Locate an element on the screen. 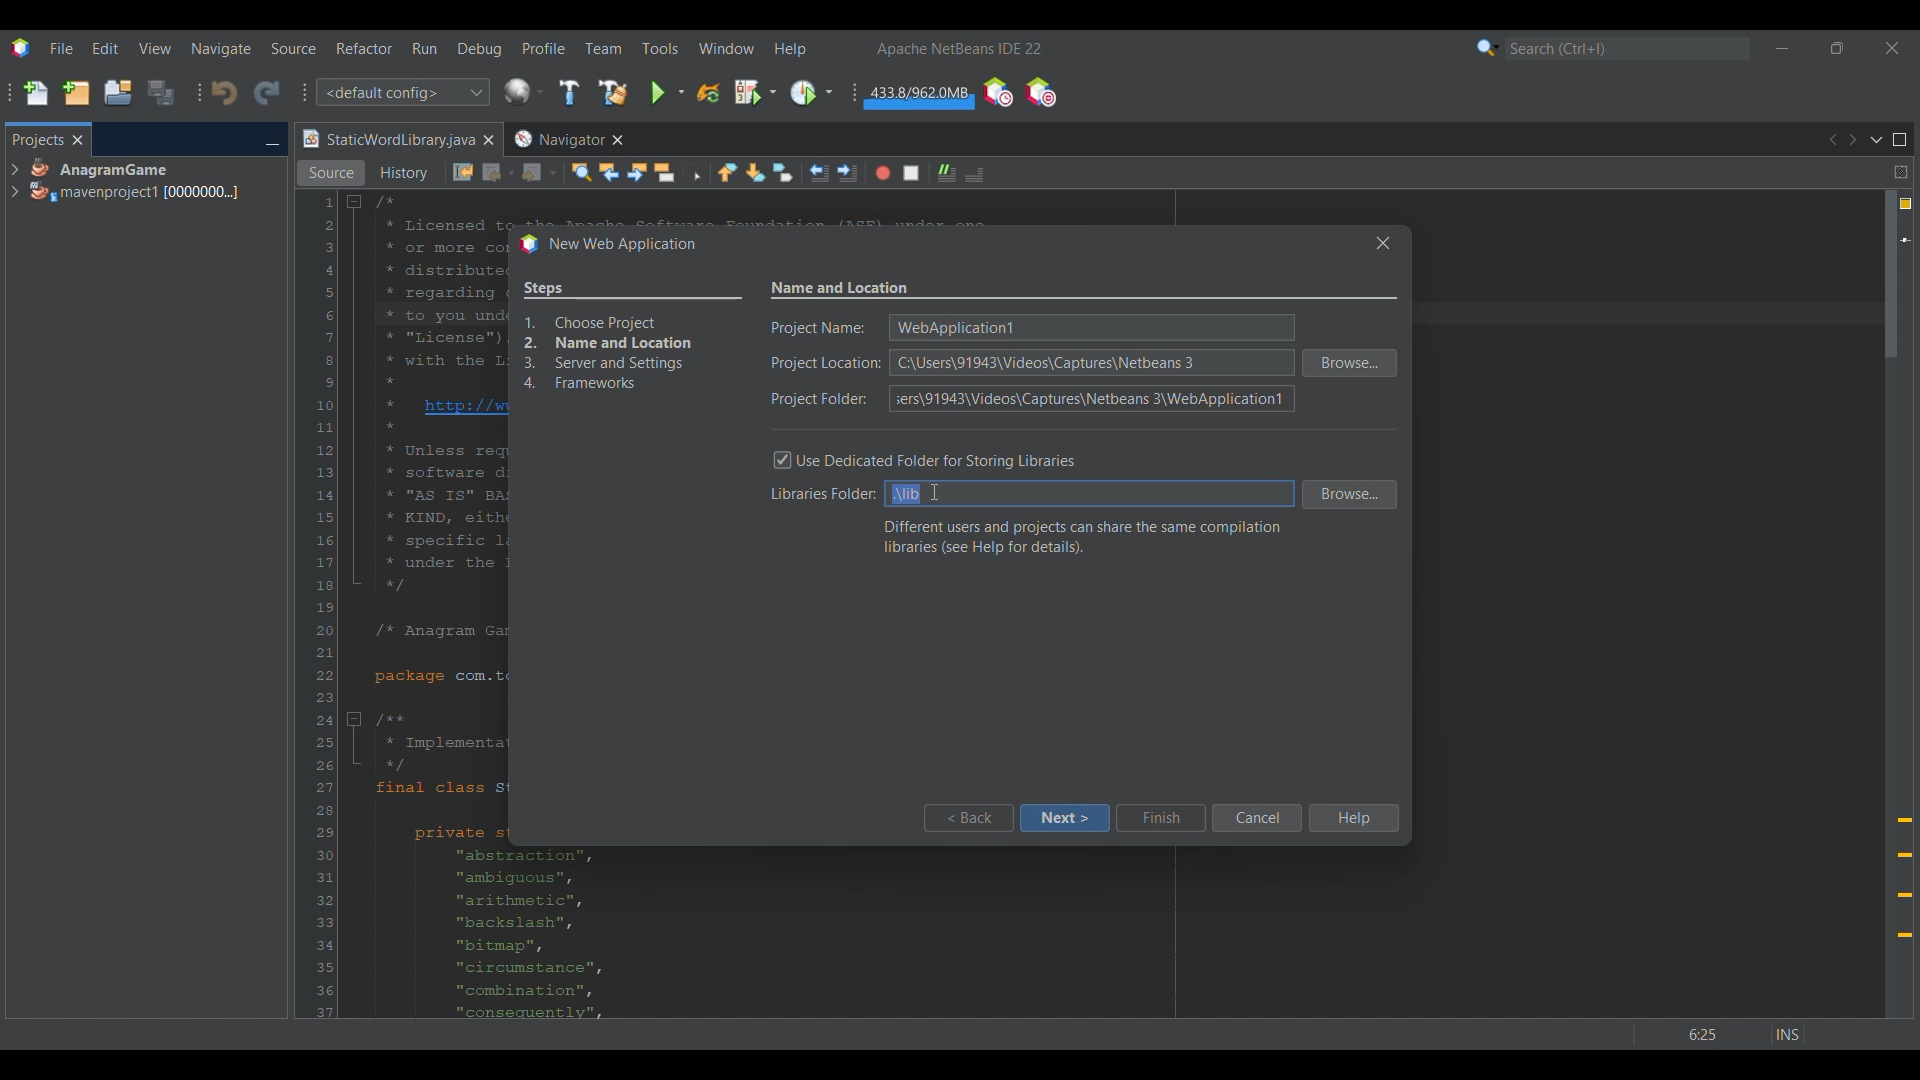  Maximize window is located at coordinates (1900, 140).